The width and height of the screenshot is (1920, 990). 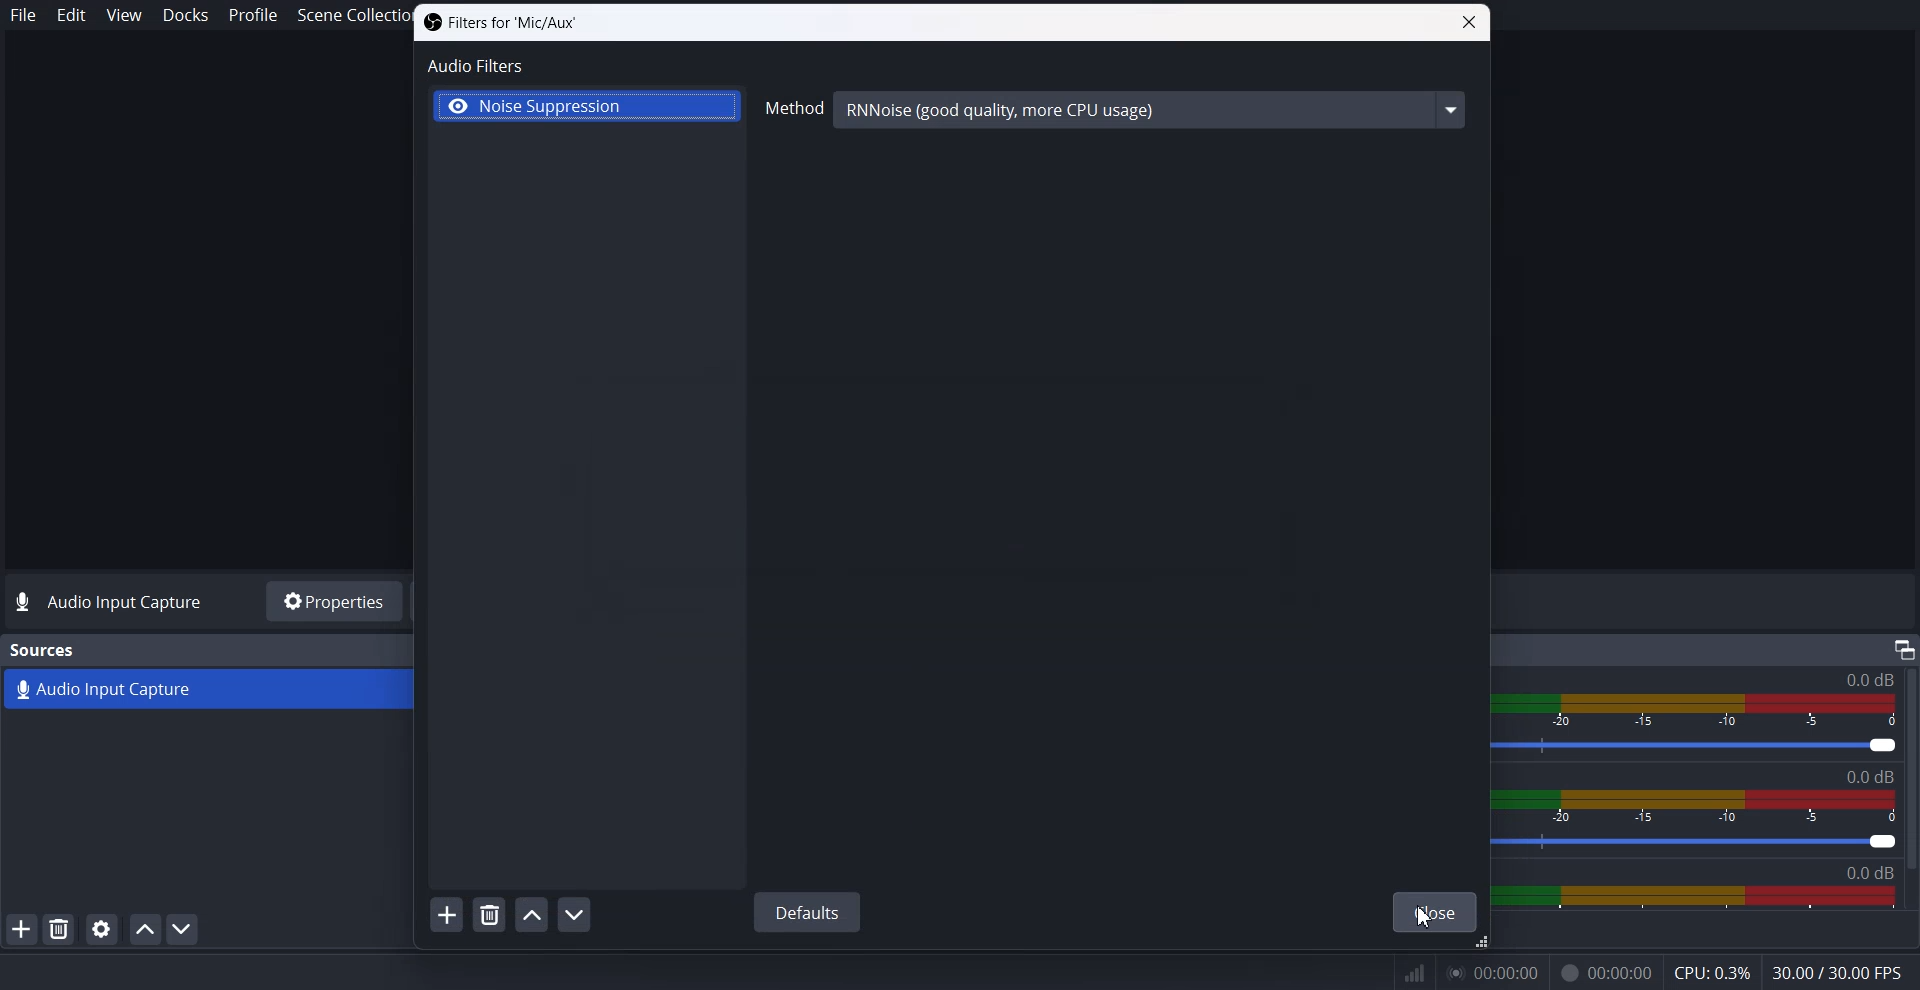 What do you see at coordinates (1415, 974) in the screenshot?
I see `Inf` at bounding box center [1415, 974].